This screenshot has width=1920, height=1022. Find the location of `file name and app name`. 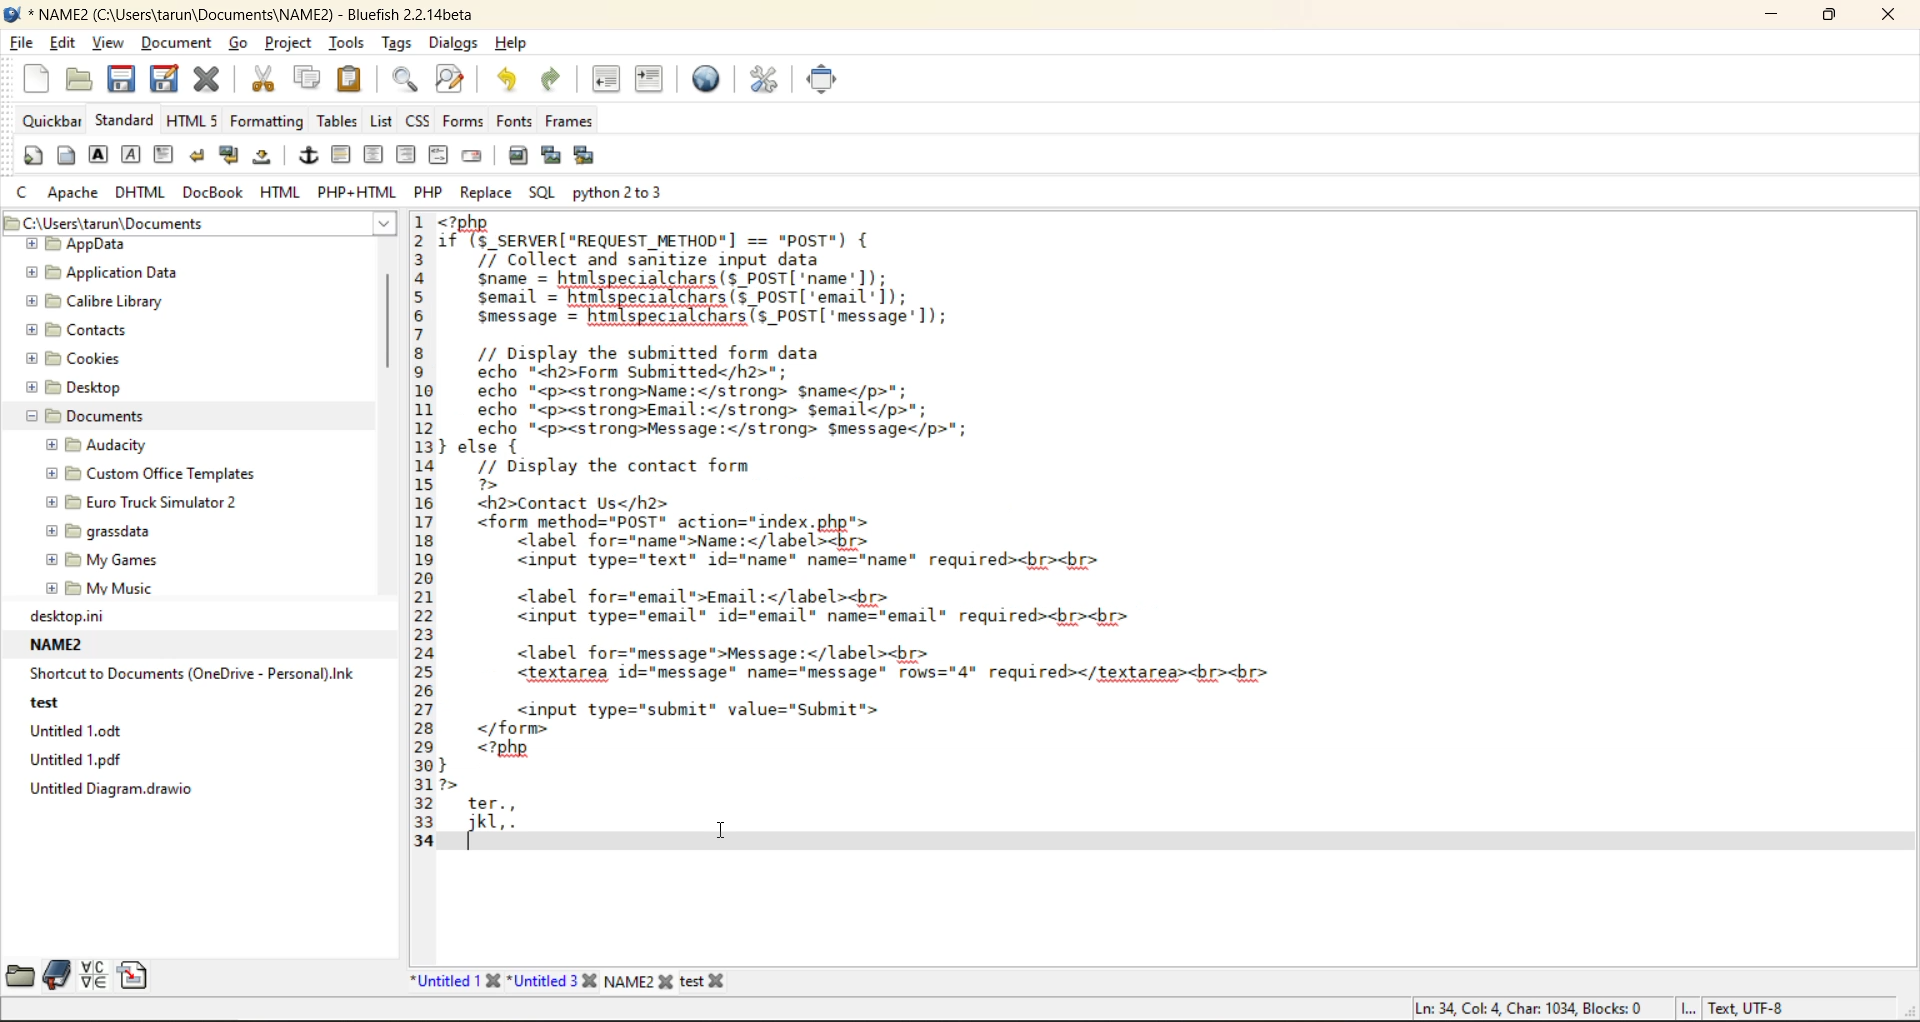

file name and app name is located at coordinates (259, 16).